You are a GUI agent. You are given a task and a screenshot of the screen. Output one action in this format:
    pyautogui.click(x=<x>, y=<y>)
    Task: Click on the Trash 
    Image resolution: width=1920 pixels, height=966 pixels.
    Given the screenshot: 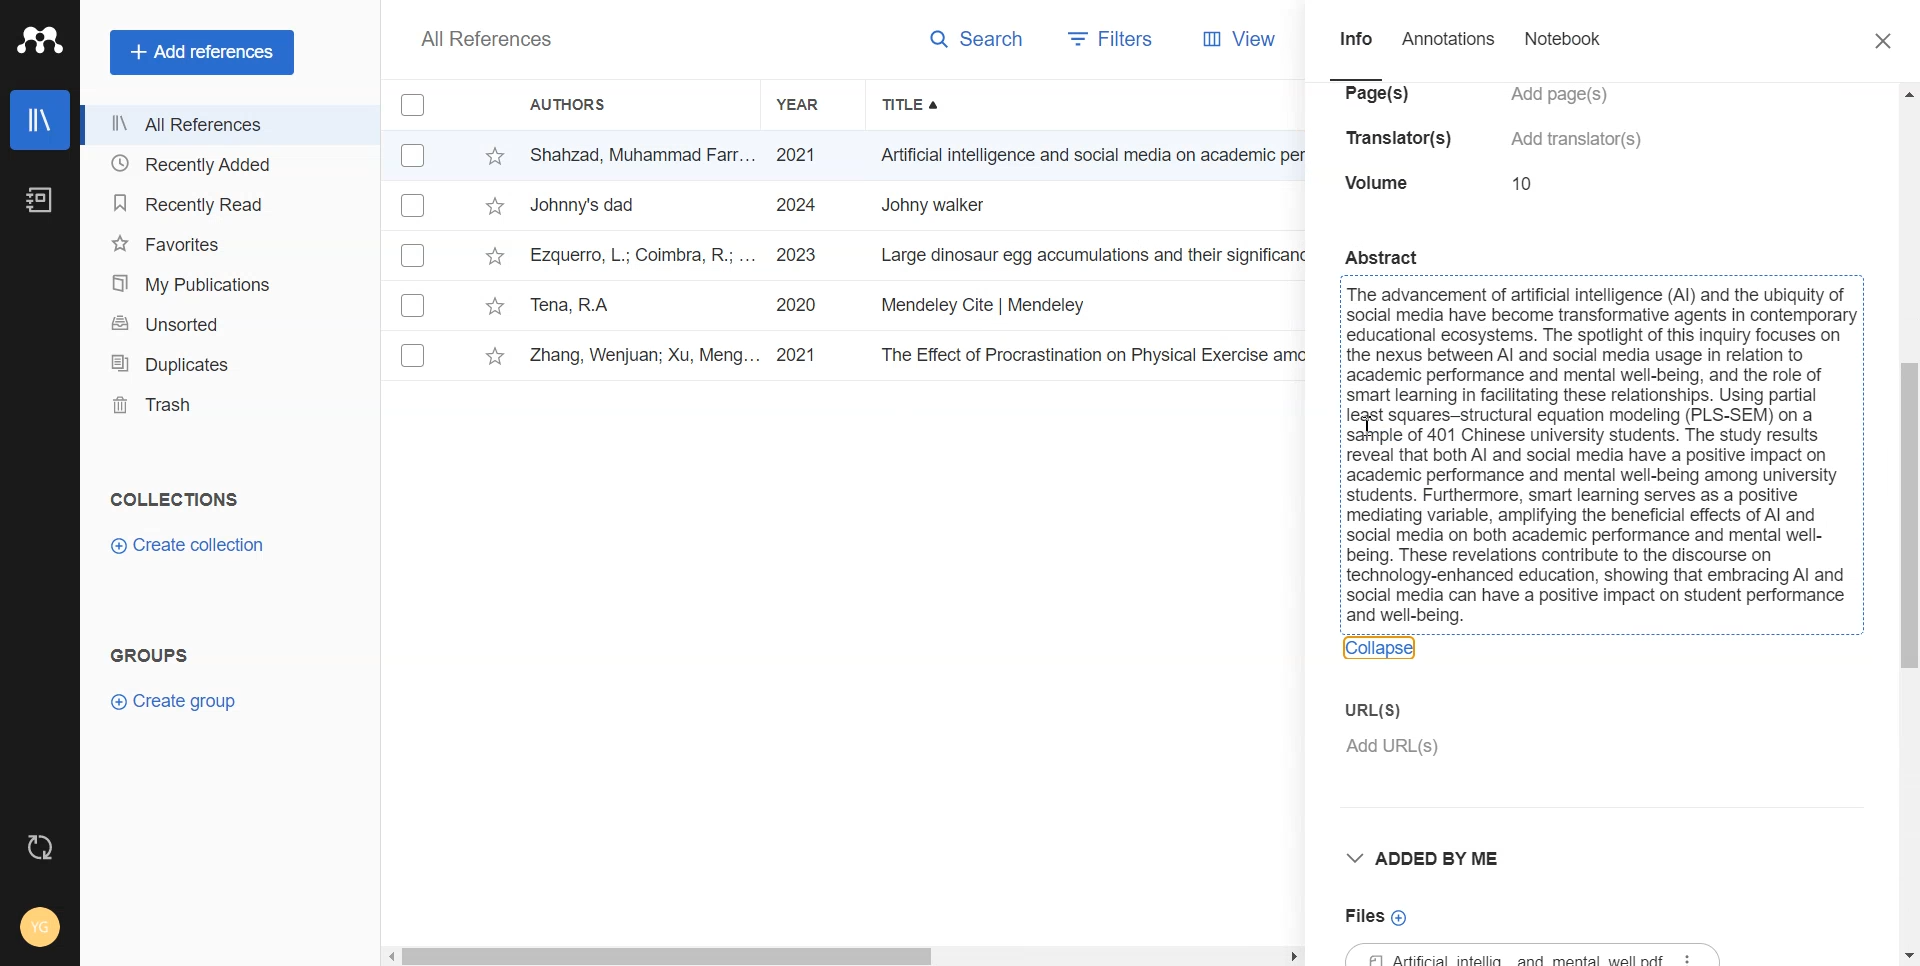 What is the action you would take?
    pyautogui.click(x=215, y=403)
    